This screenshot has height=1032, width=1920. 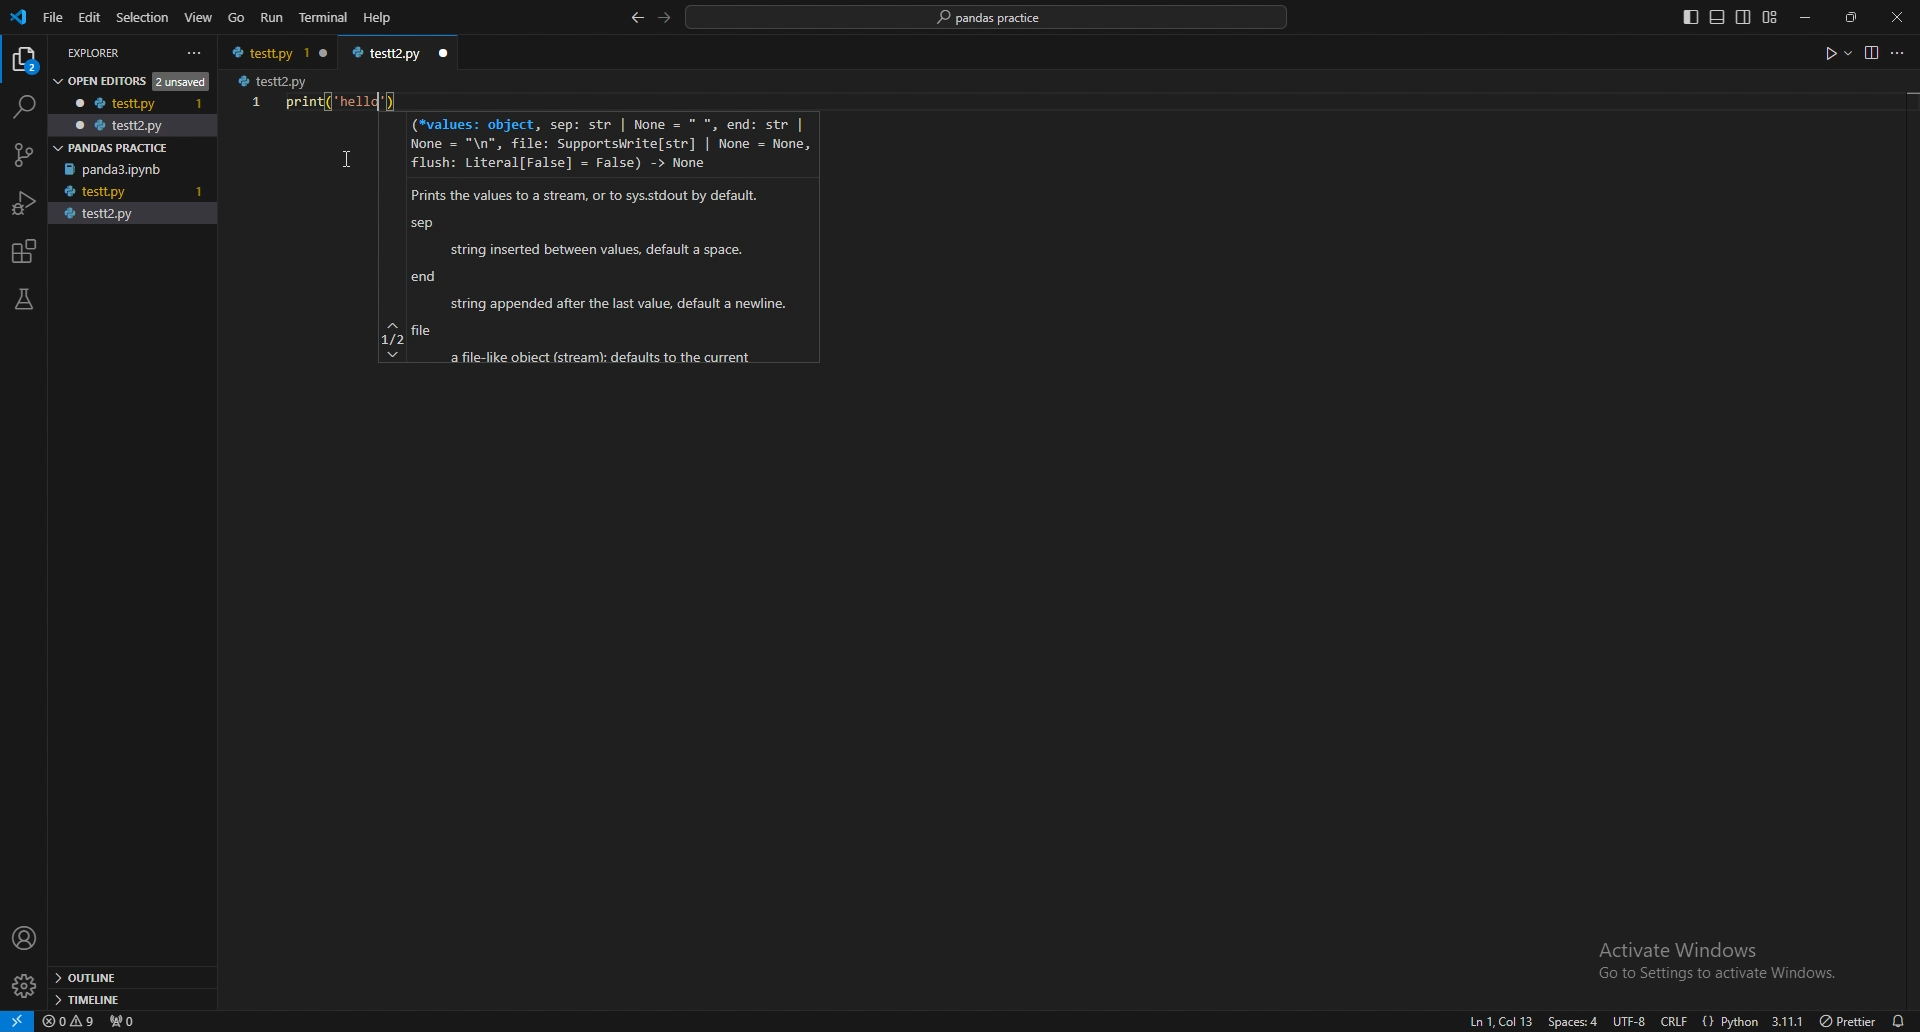 I want to click on pandas practice, so click(x=135, y=147).